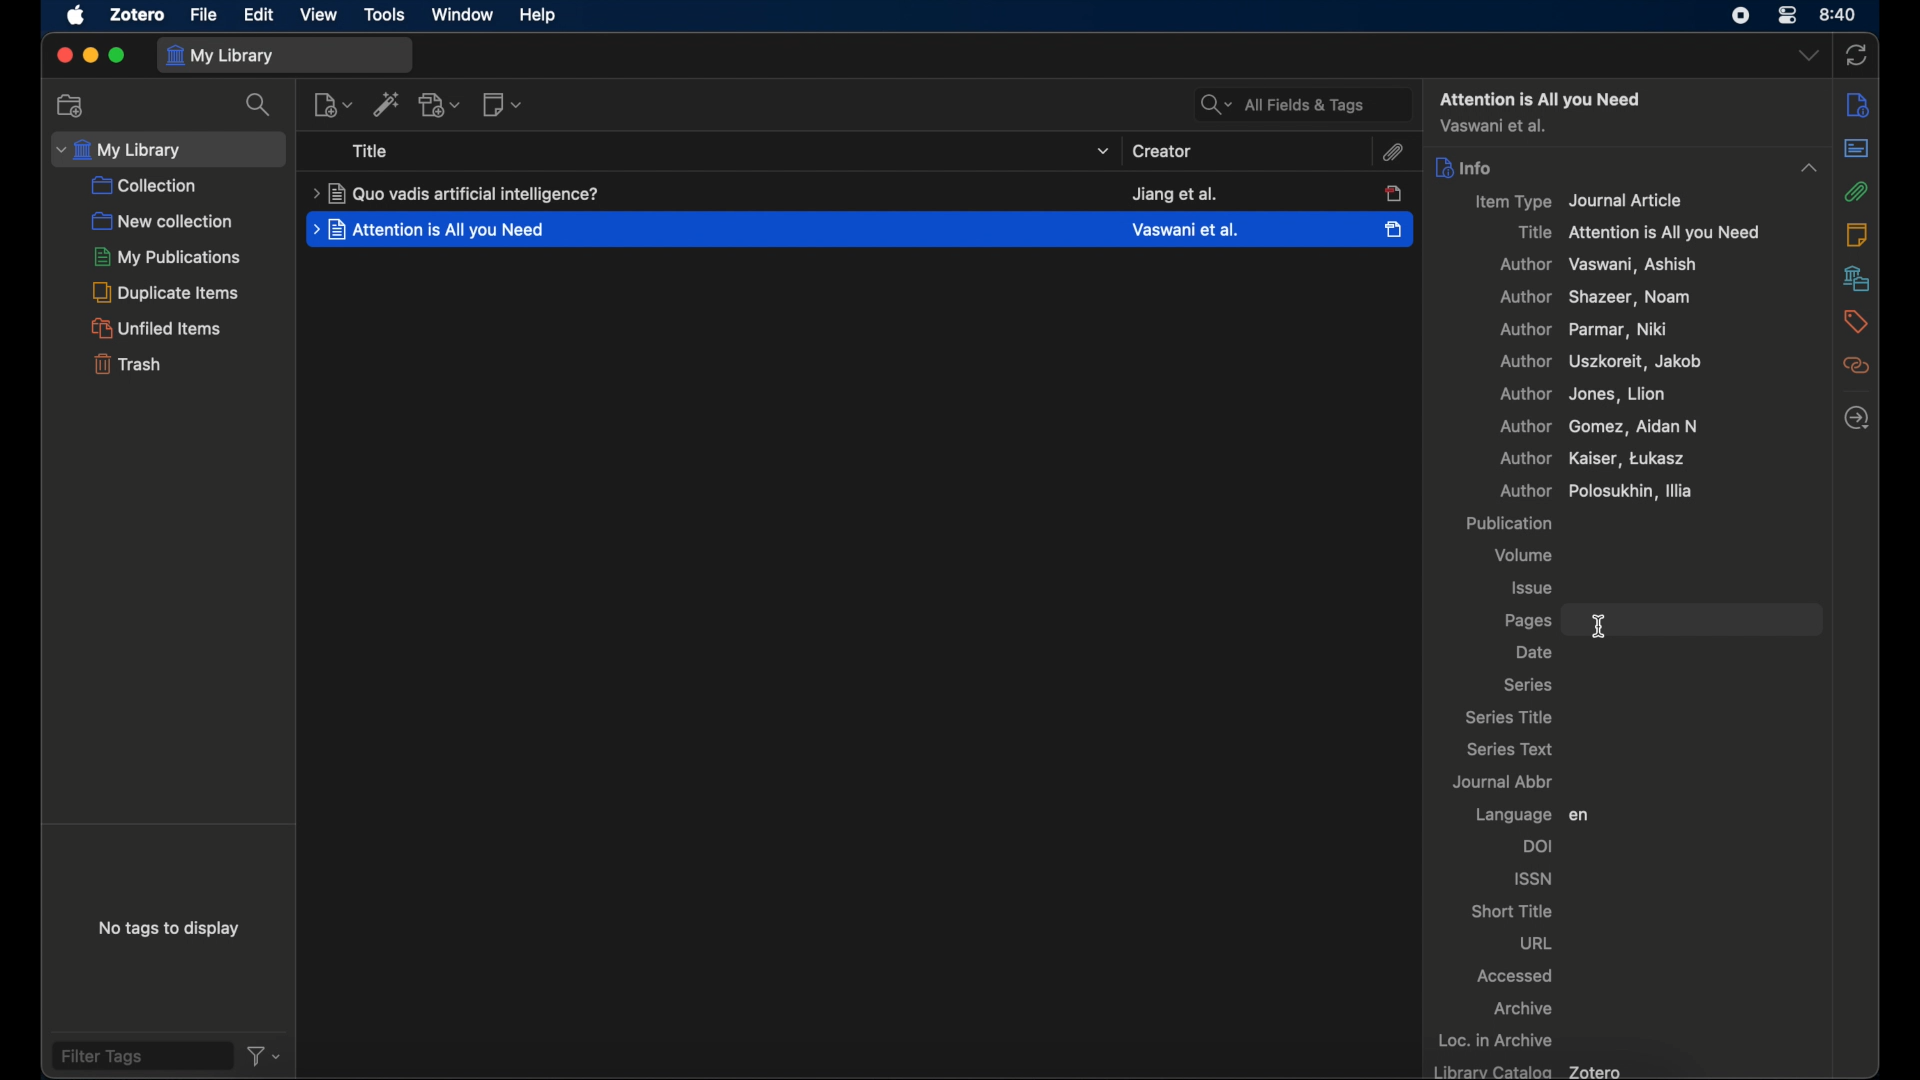  What do you see at coordinates (1743, 15) in the screenshot?
I see `screen recorder` at bounding box center [1743, 15].